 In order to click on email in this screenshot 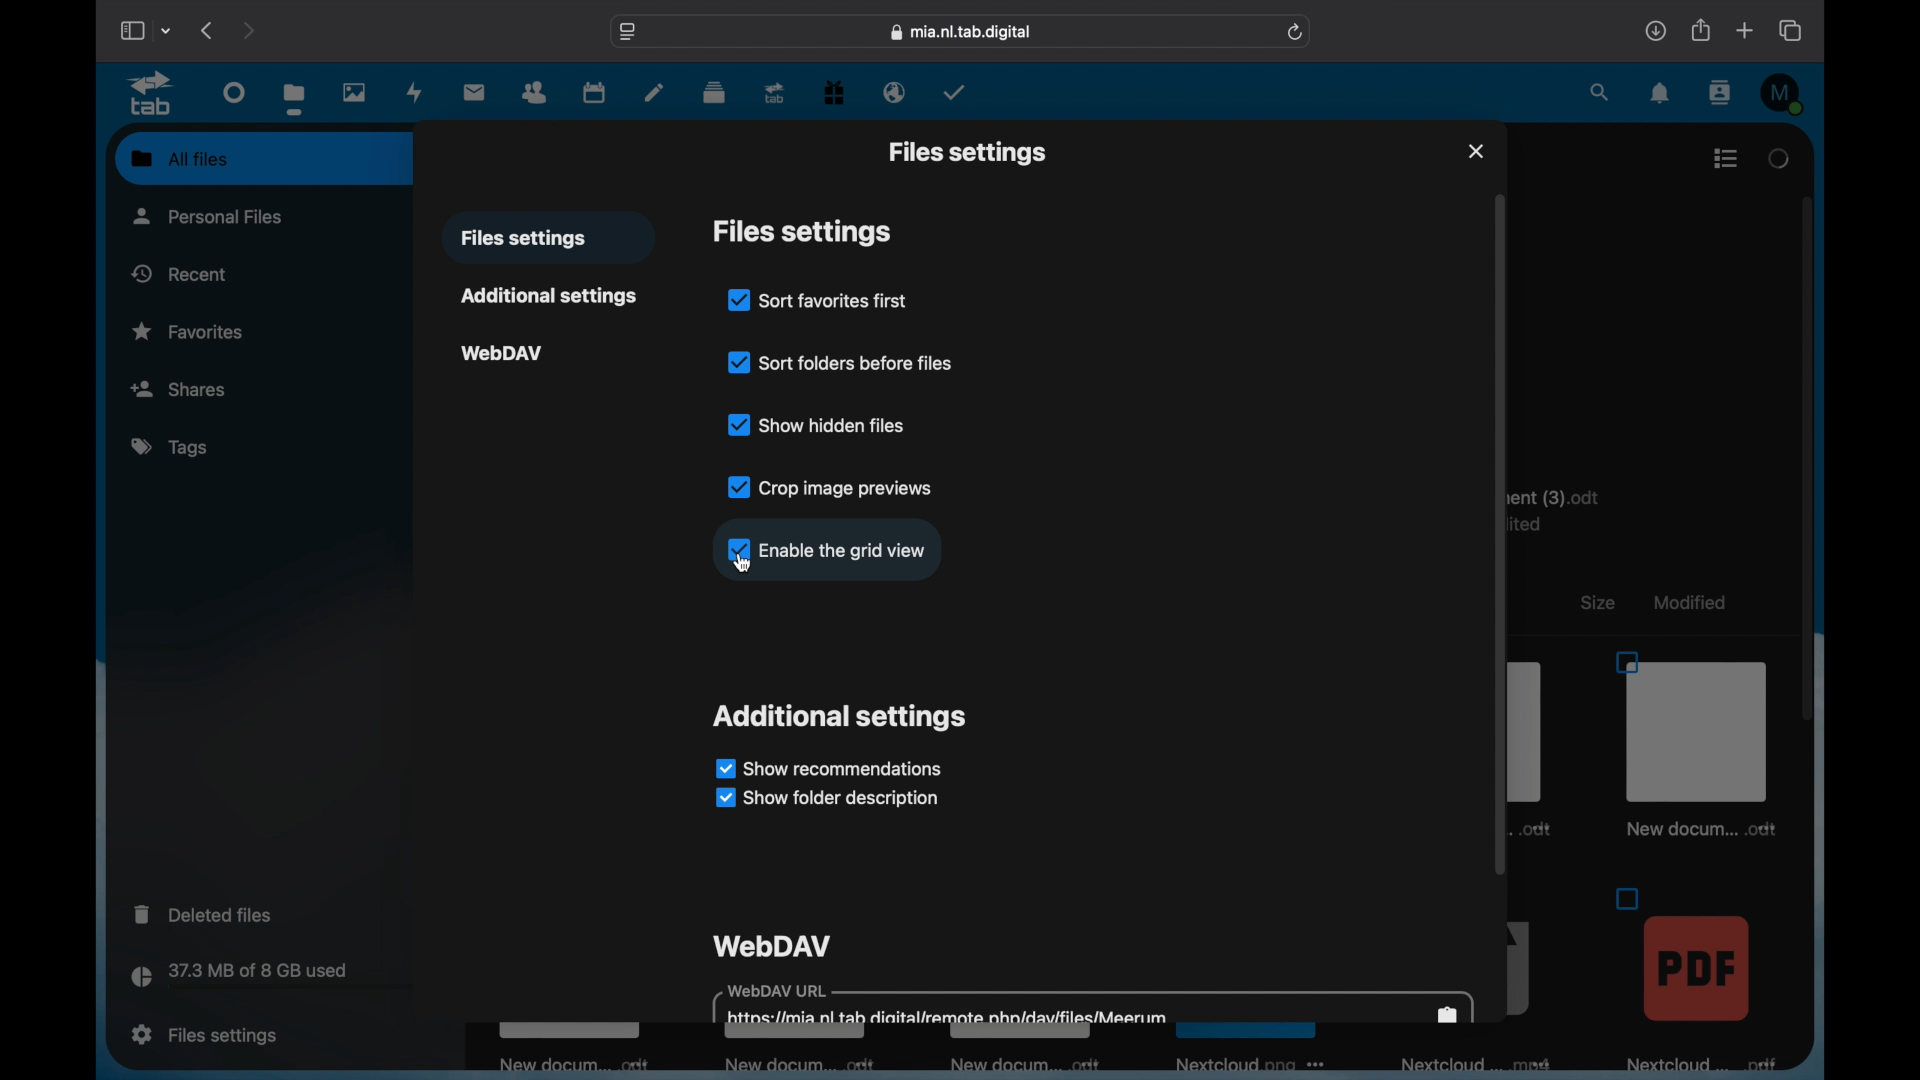, I will do `click(894, 93)`.